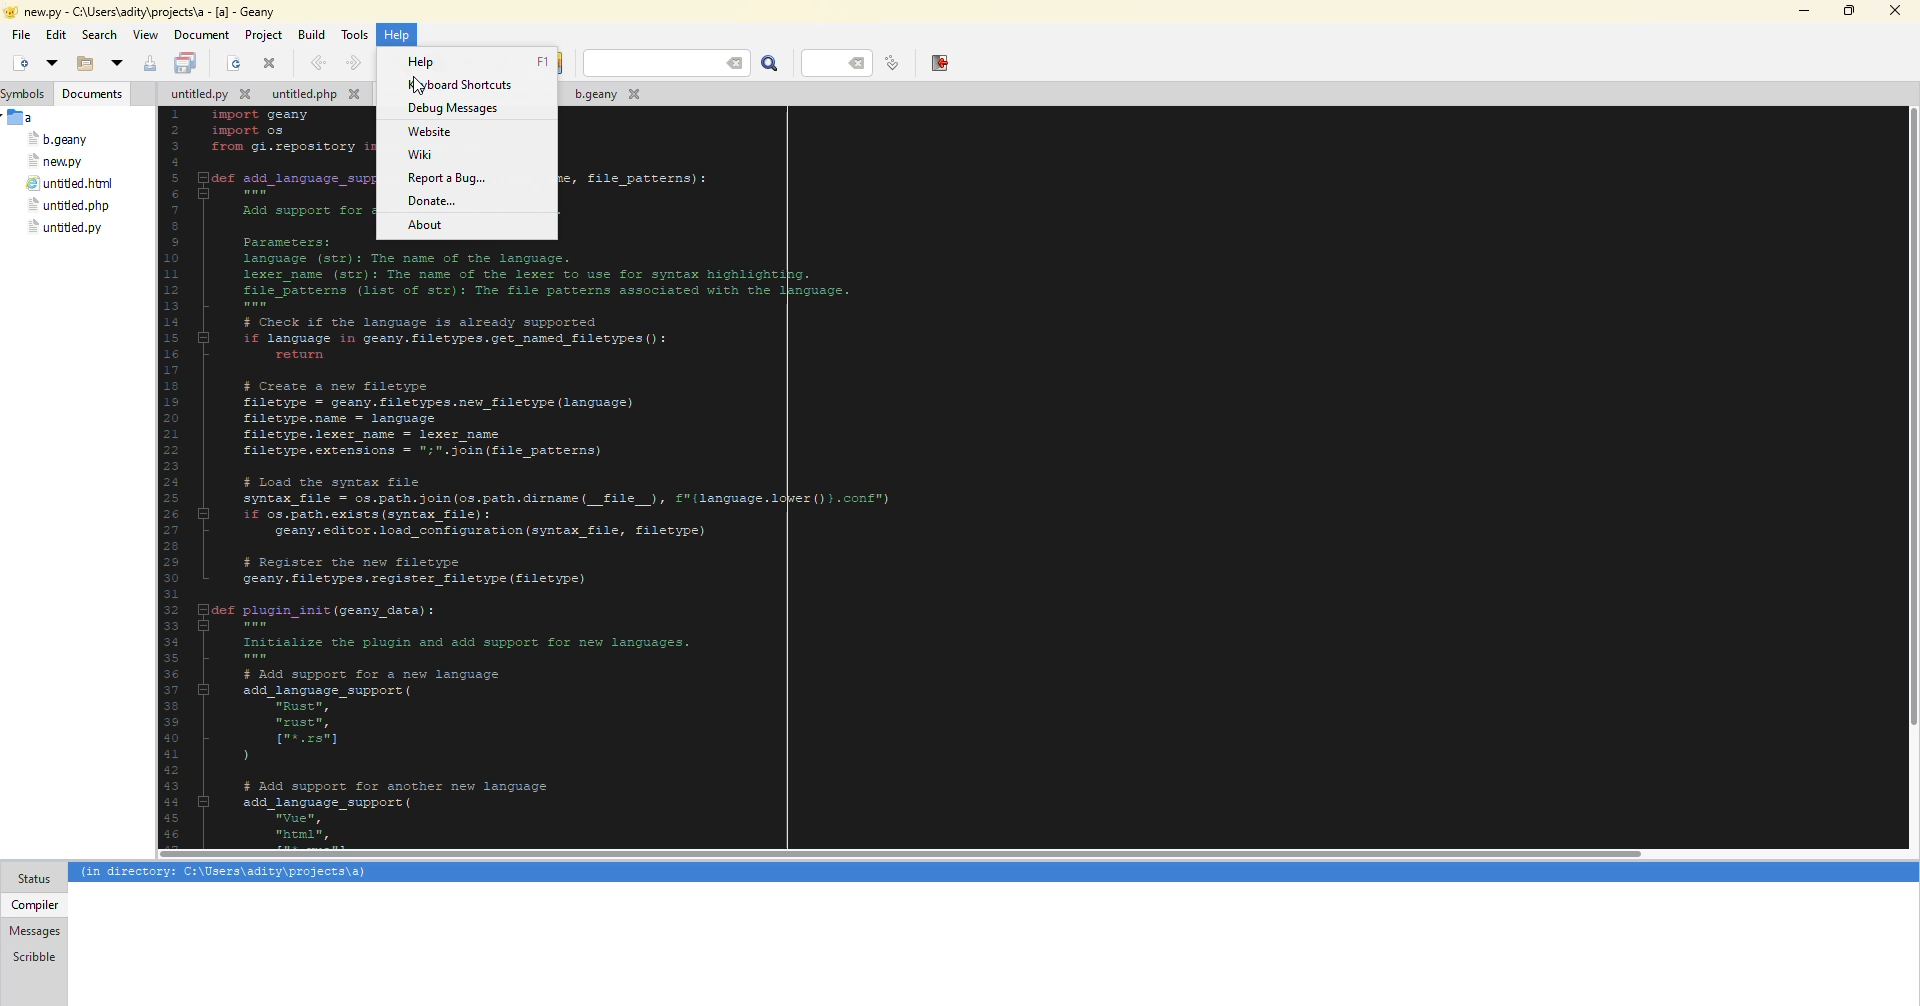 The width and height of the screenshot is (1920, 1006). Describe the element at coordinates (542, 62) in the screenshot. I see `f1` at that location.